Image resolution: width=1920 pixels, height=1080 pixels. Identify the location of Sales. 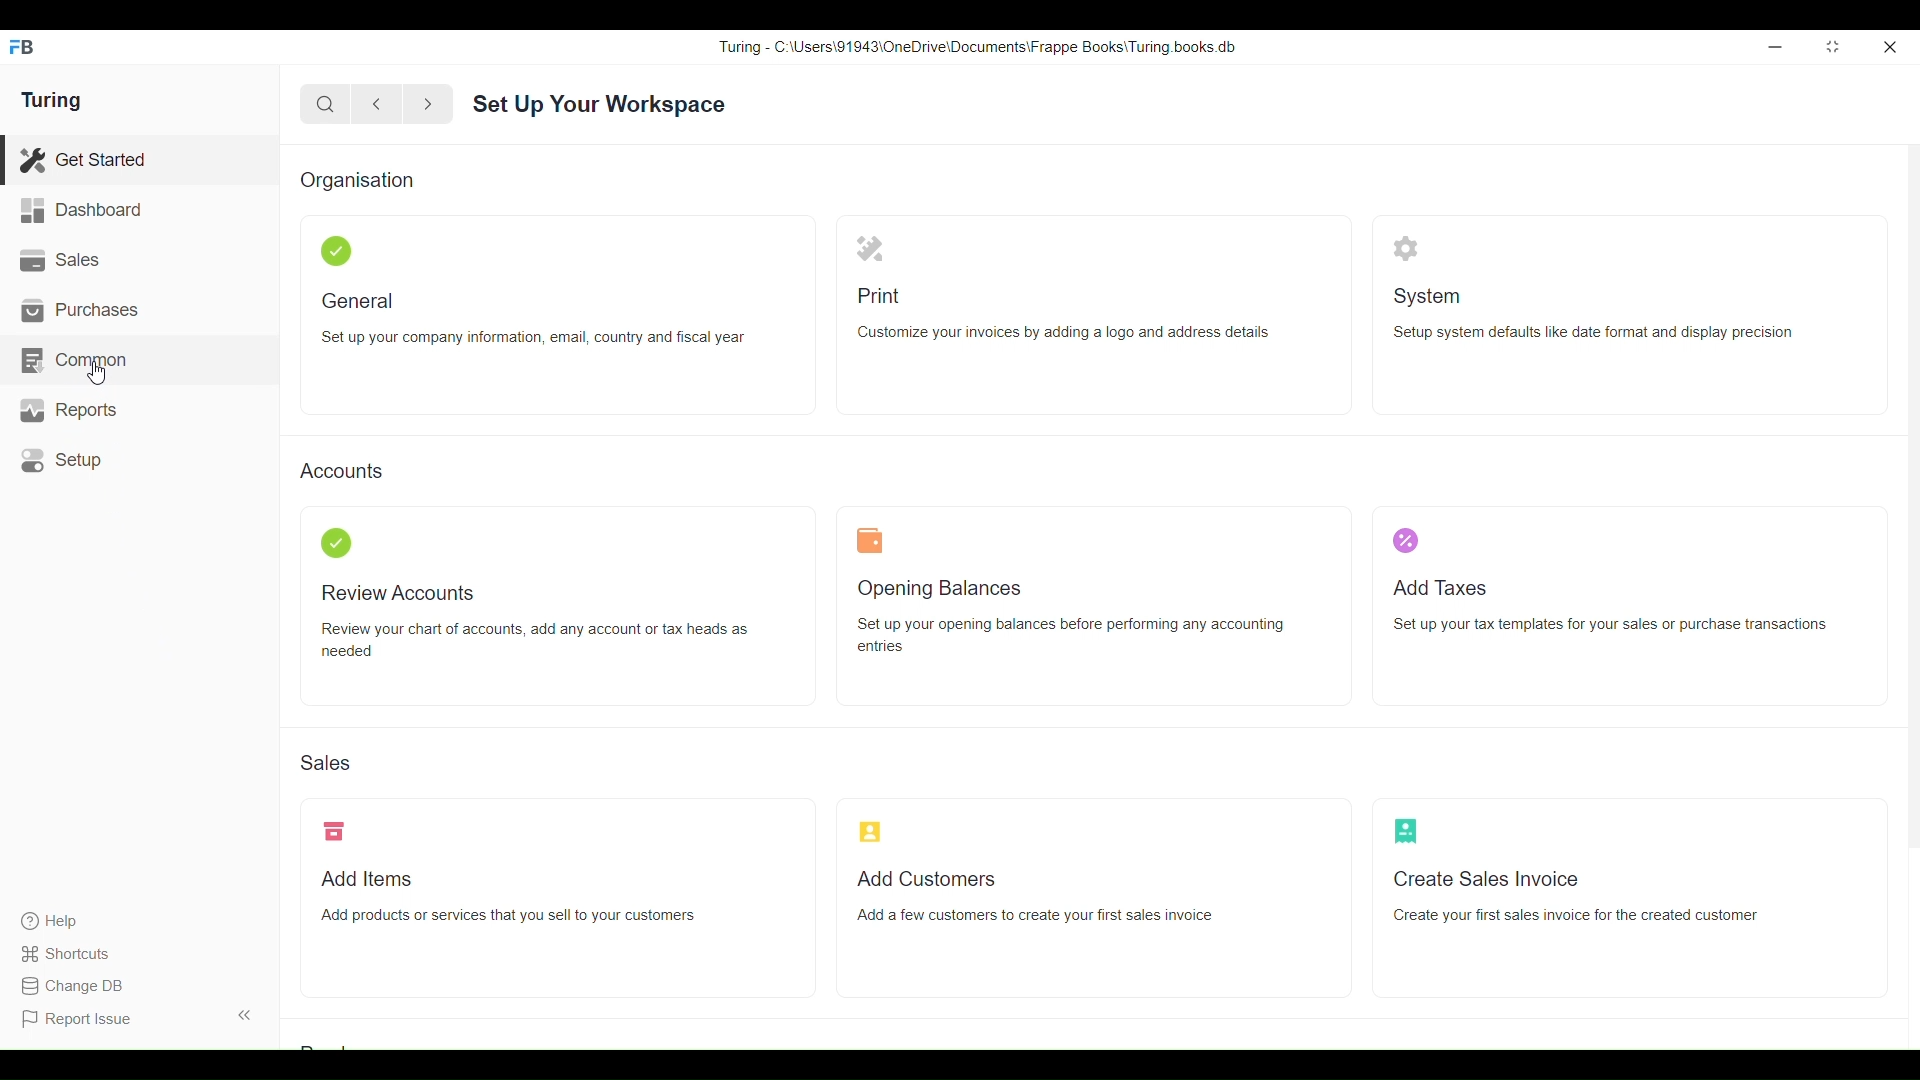
(324, 763).